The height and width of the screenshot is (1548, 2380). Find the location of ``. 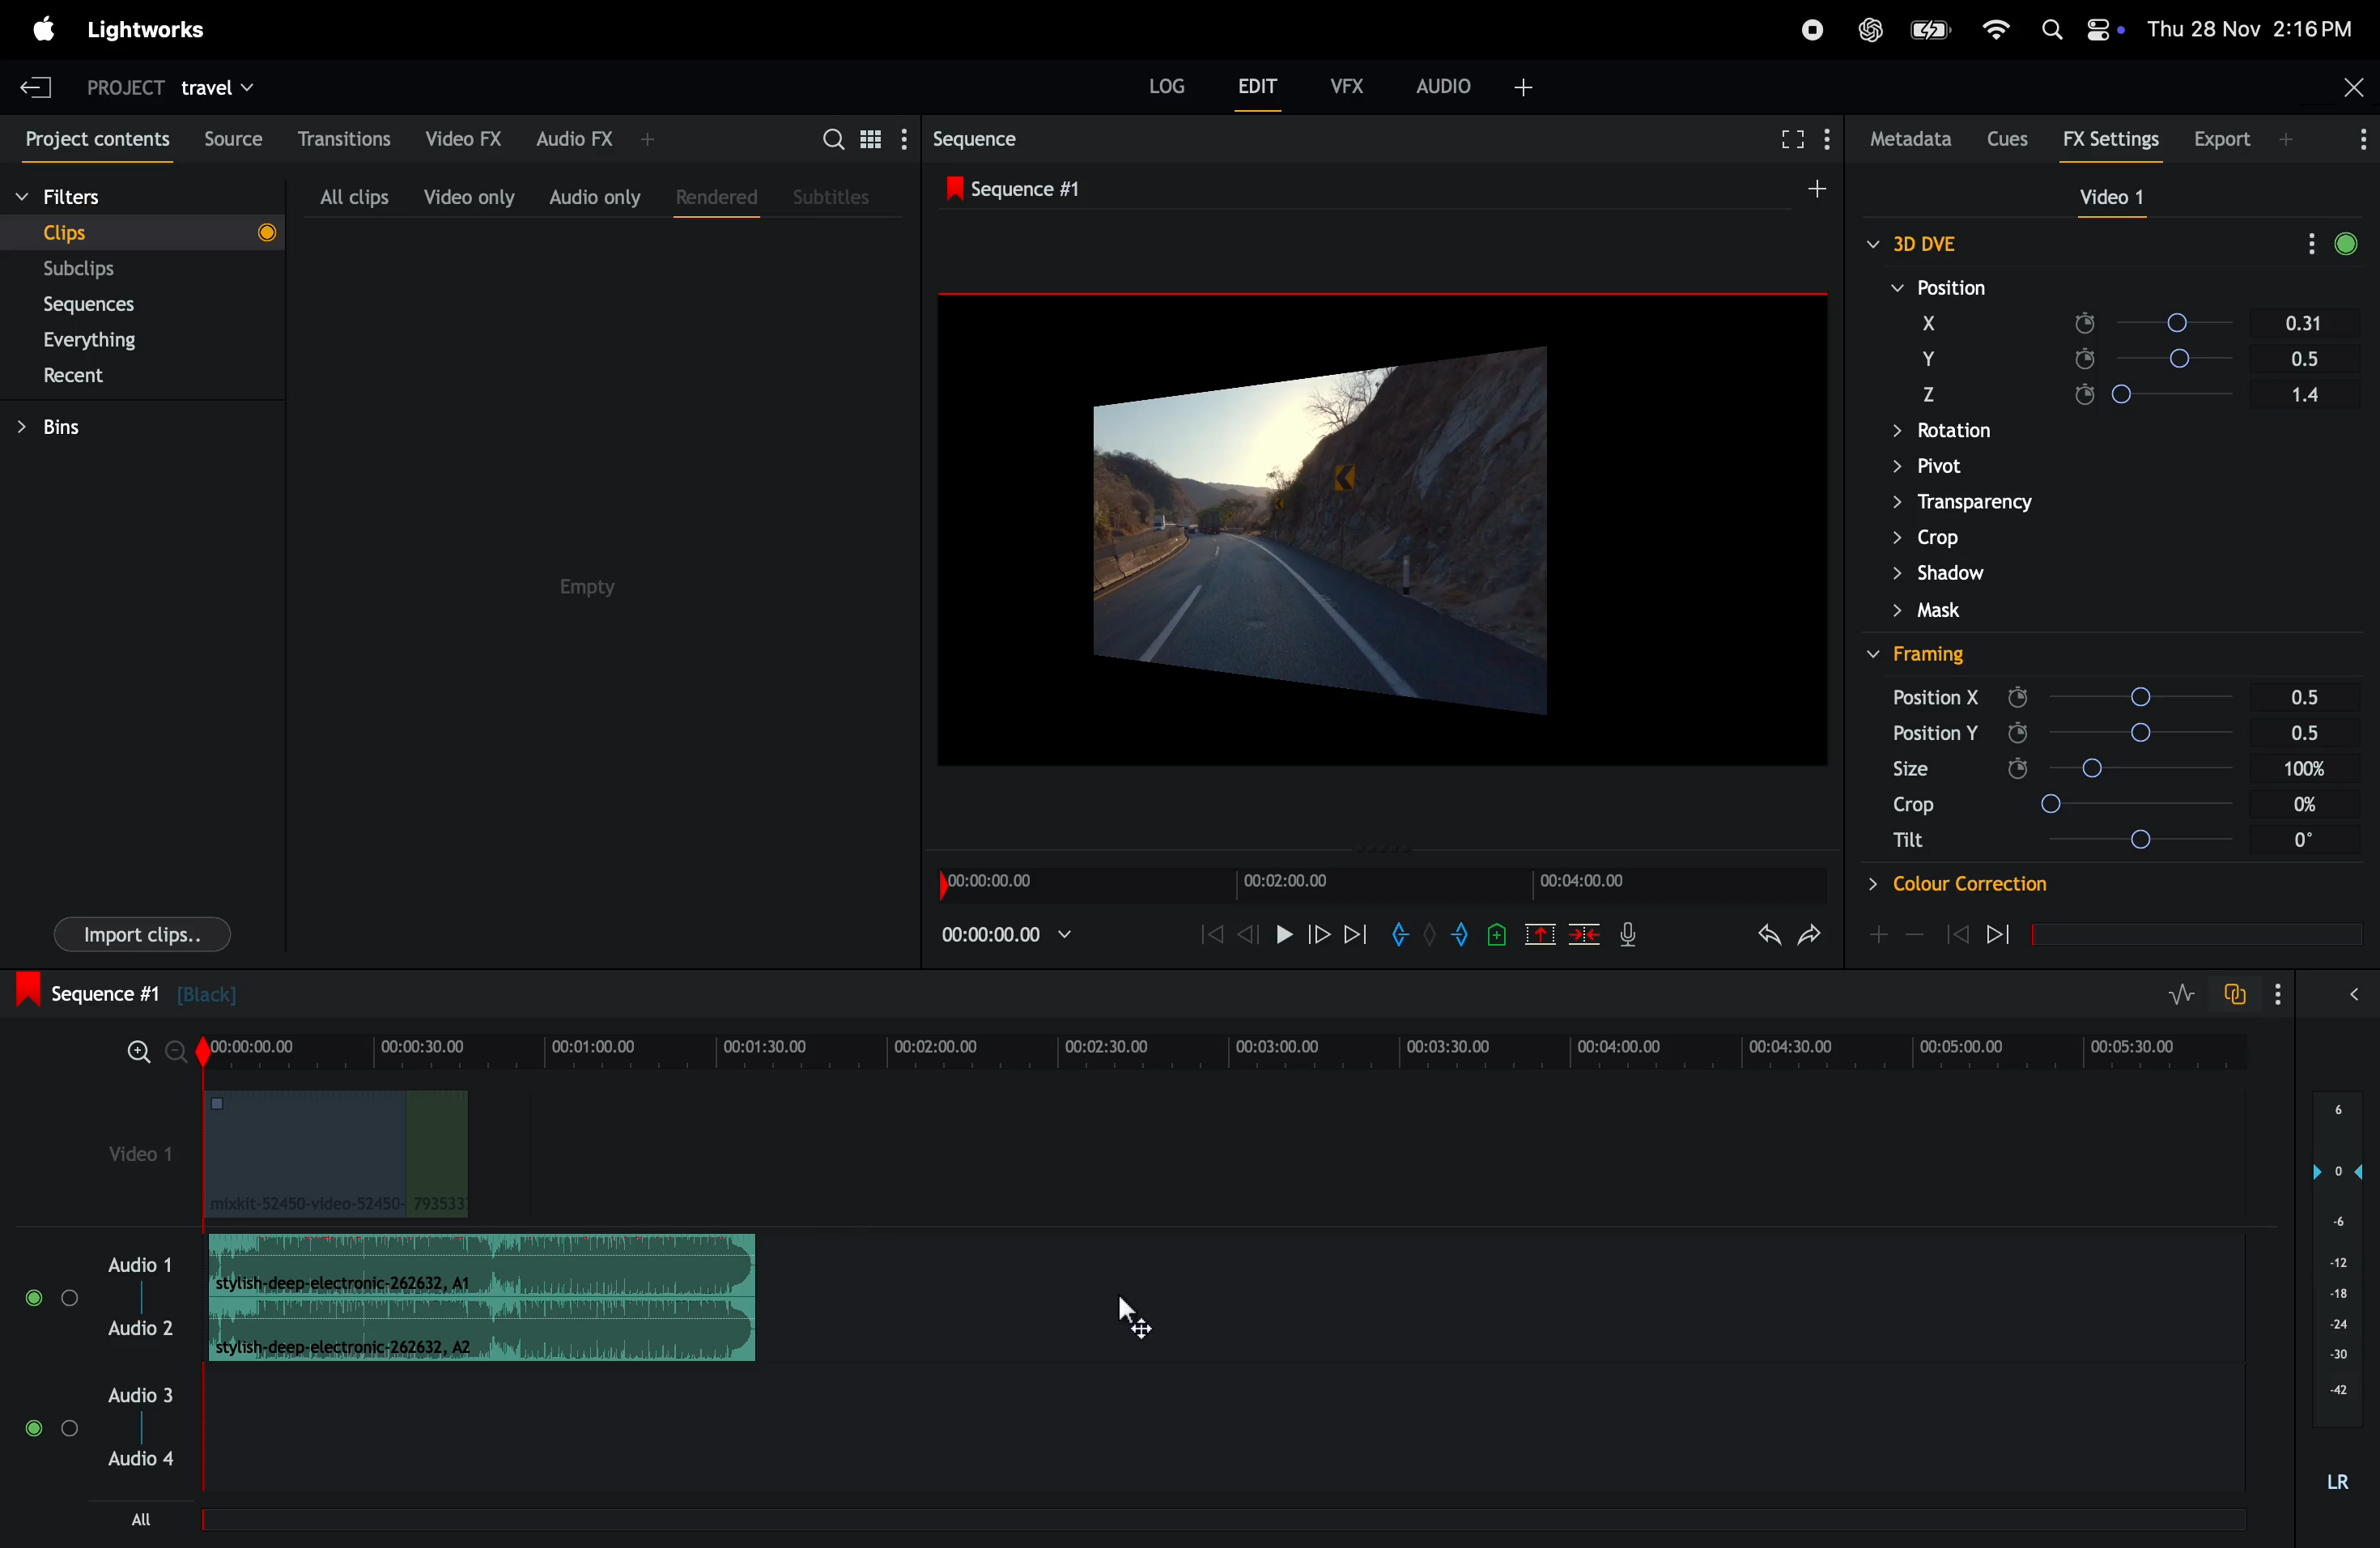

 is located at coordinates (1990, 571).